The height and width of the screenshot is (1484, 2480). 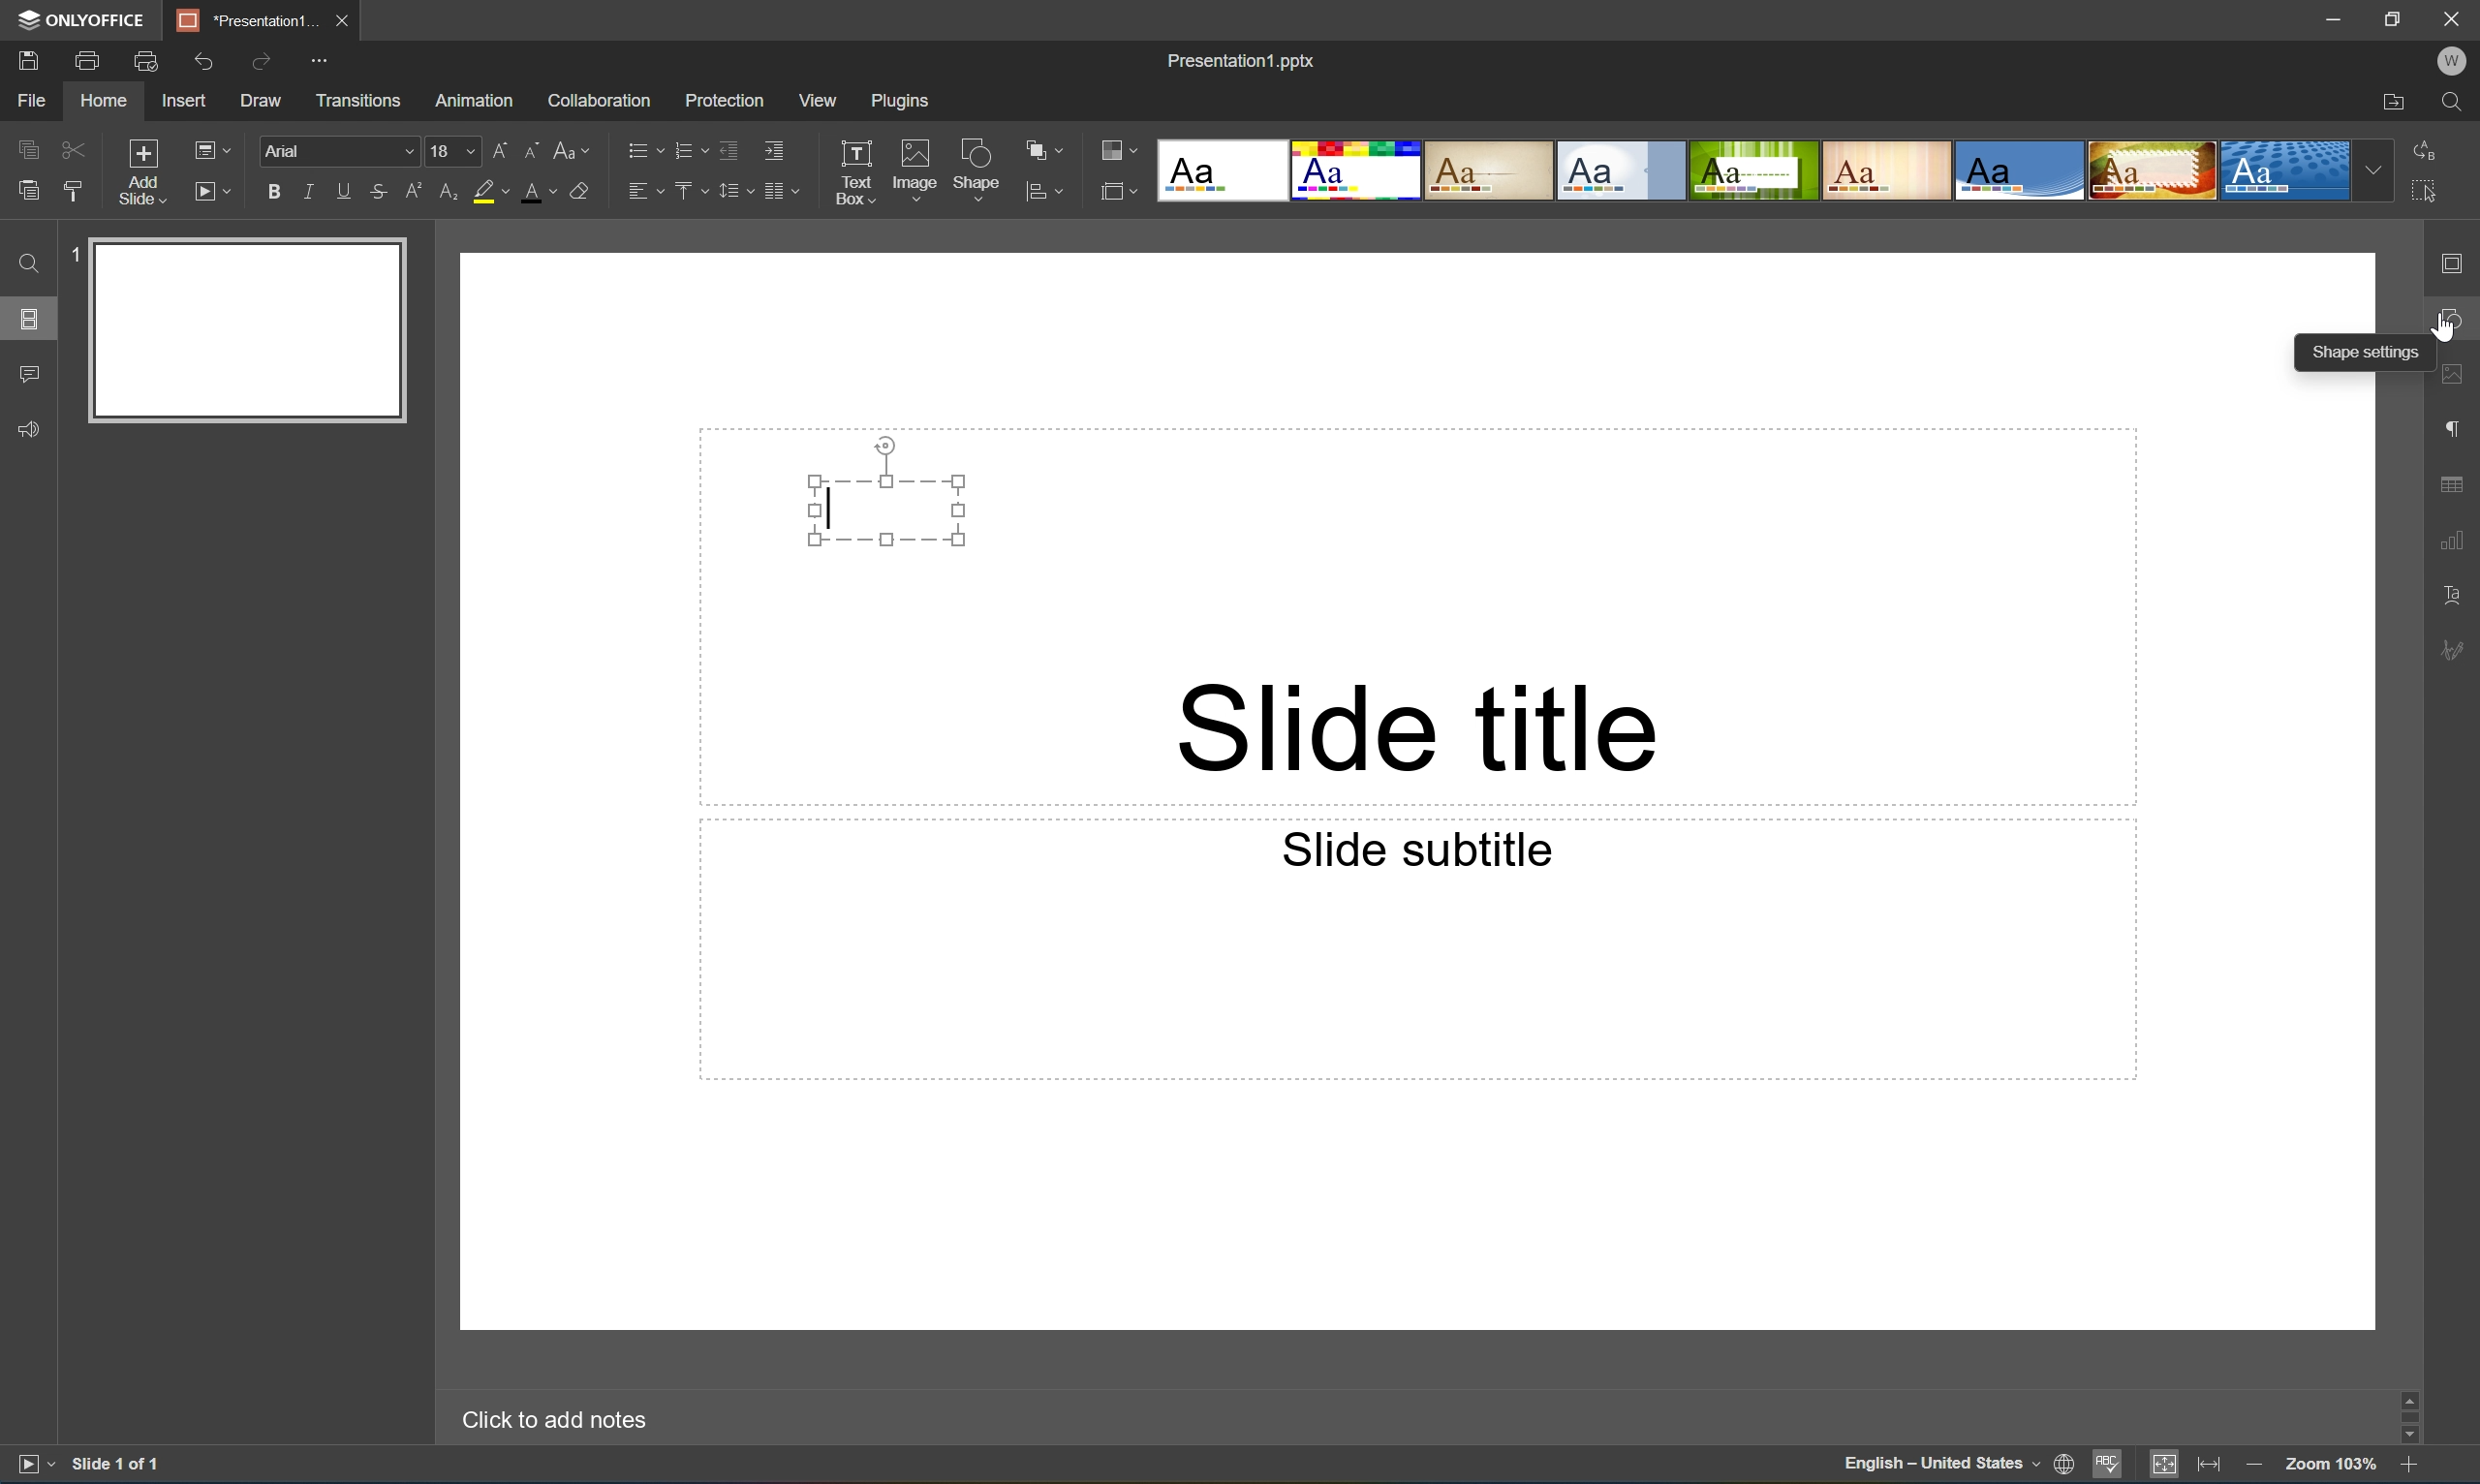 I want to click on Increment font size, so click(x=495, y=147).